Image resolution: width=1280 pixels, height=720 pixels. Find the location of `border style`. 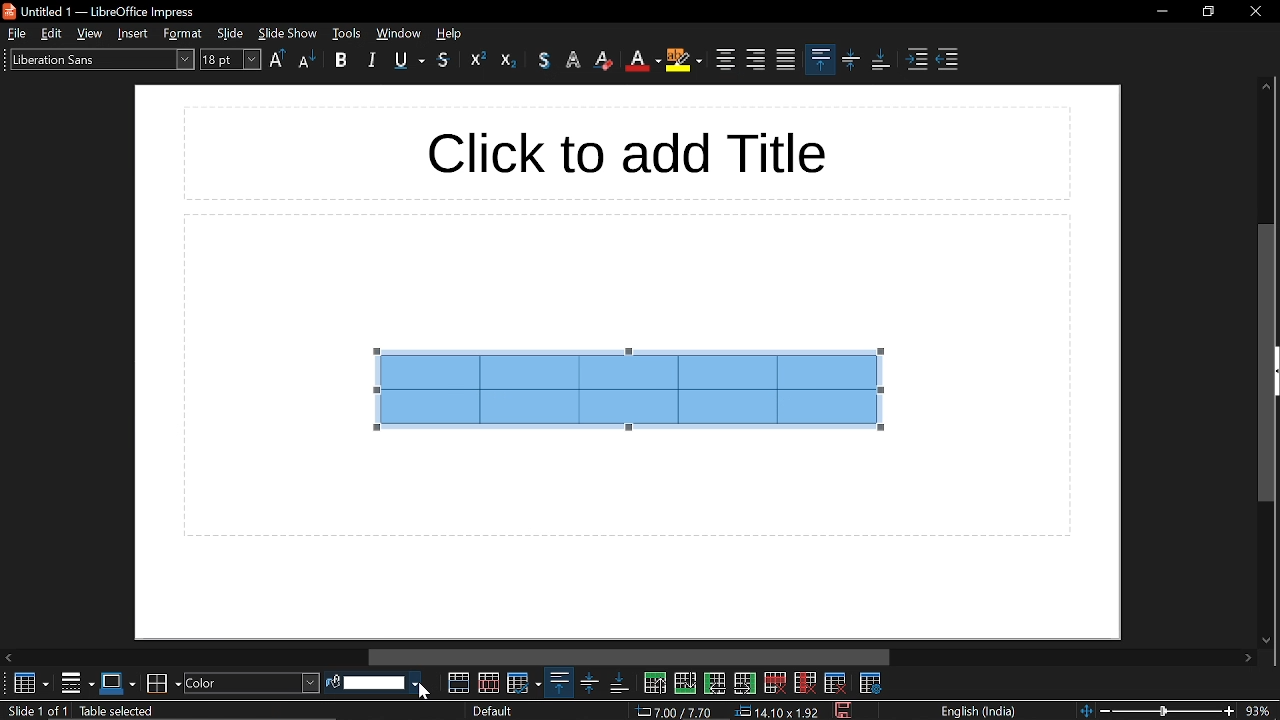

border style is located at coordinates (119, 683).